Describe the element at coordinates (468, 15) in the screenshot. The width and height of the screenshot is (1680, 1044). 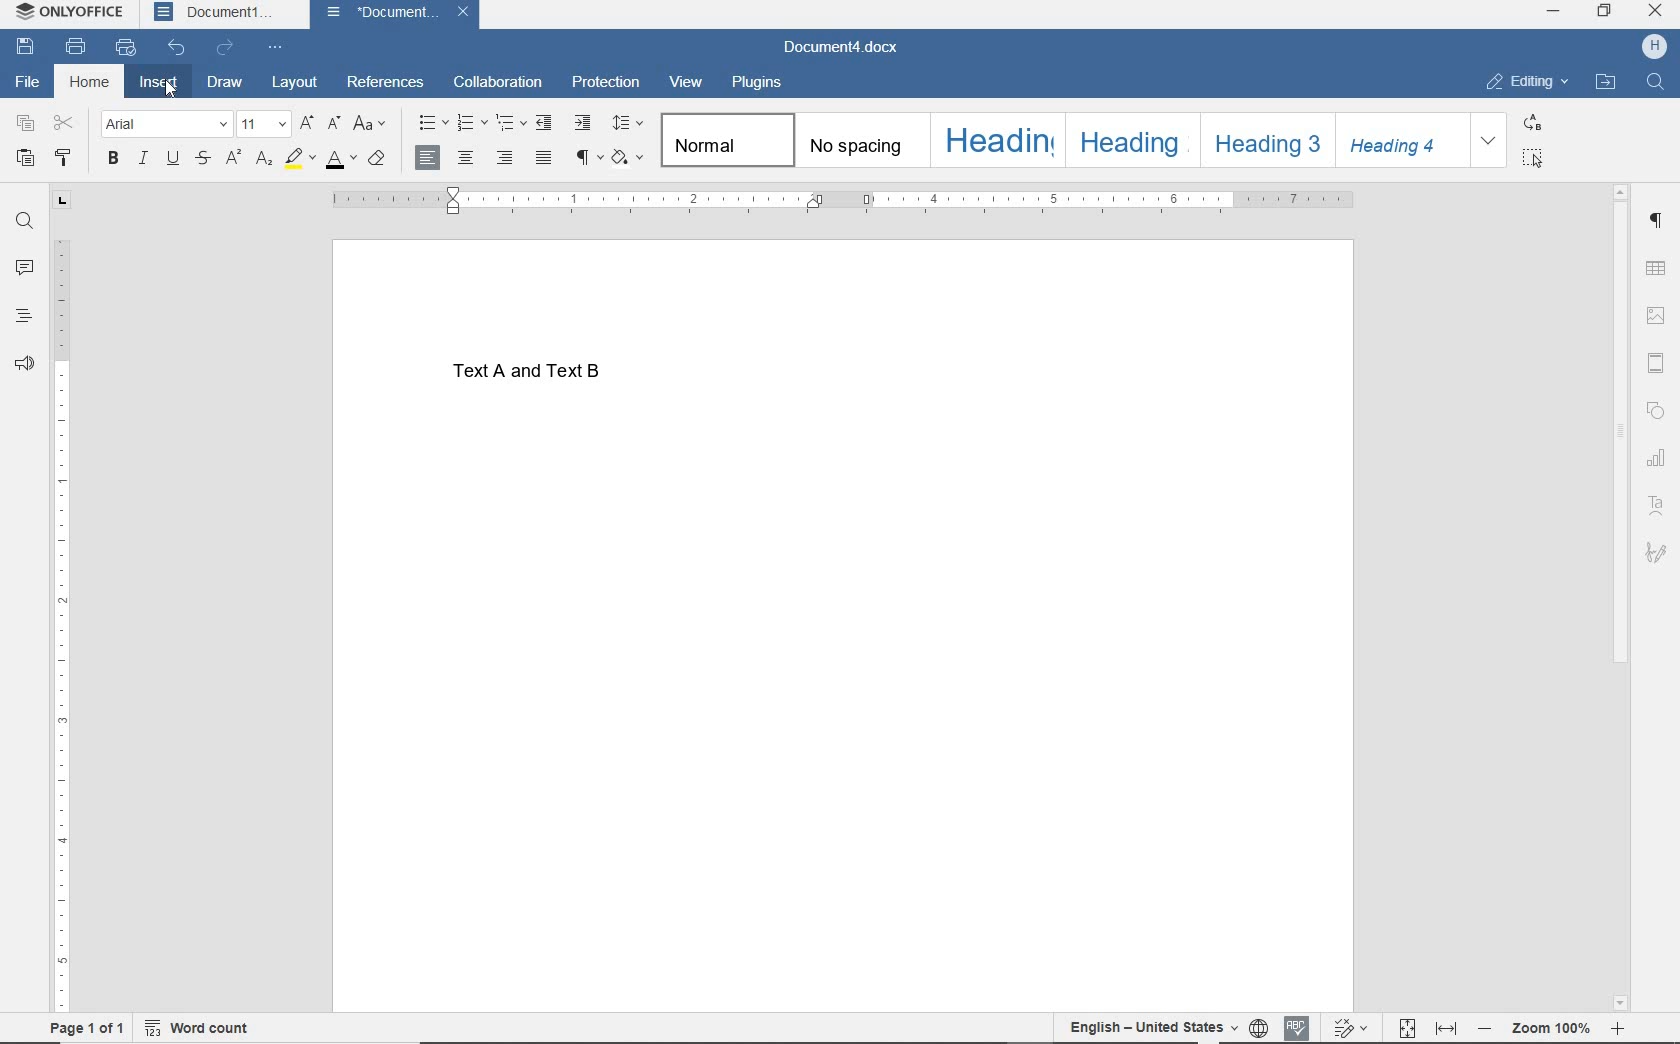
I see `close document` at that location.